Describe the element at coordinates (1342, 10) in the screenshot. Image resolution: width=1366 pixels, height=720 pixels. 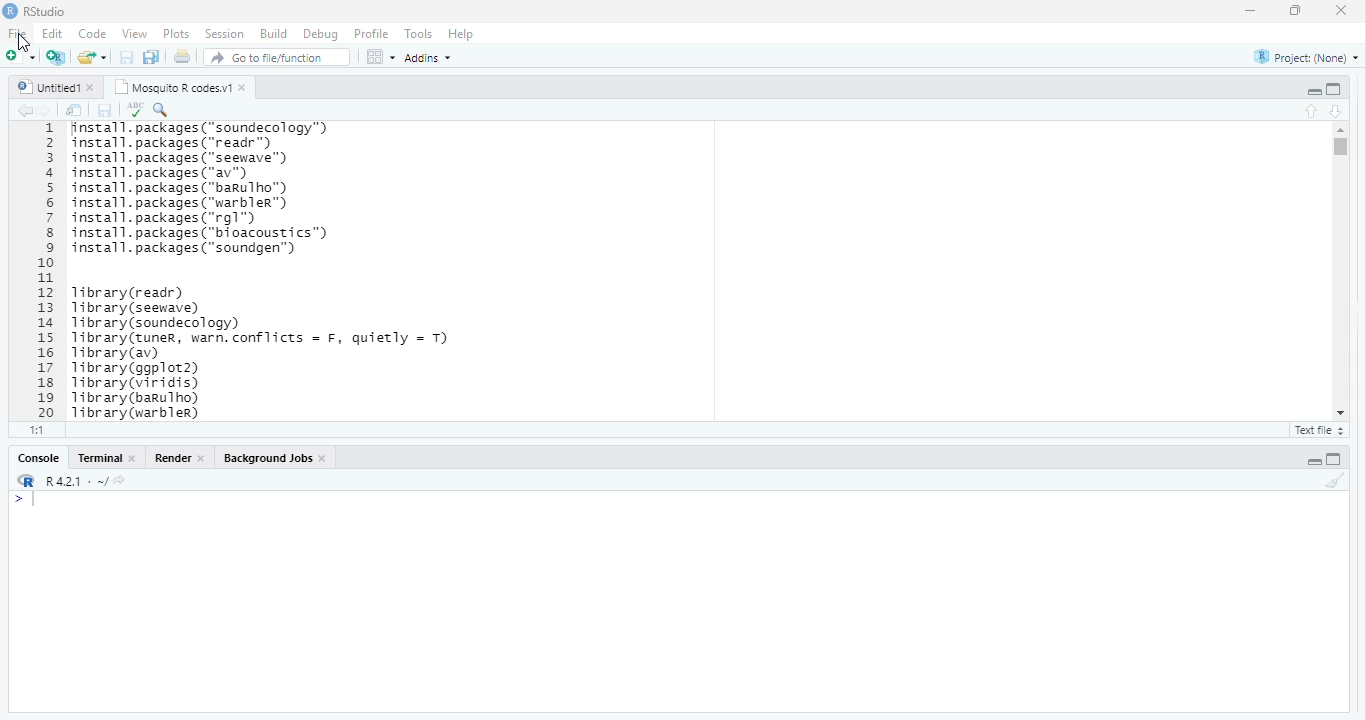
I see `close` at that location.